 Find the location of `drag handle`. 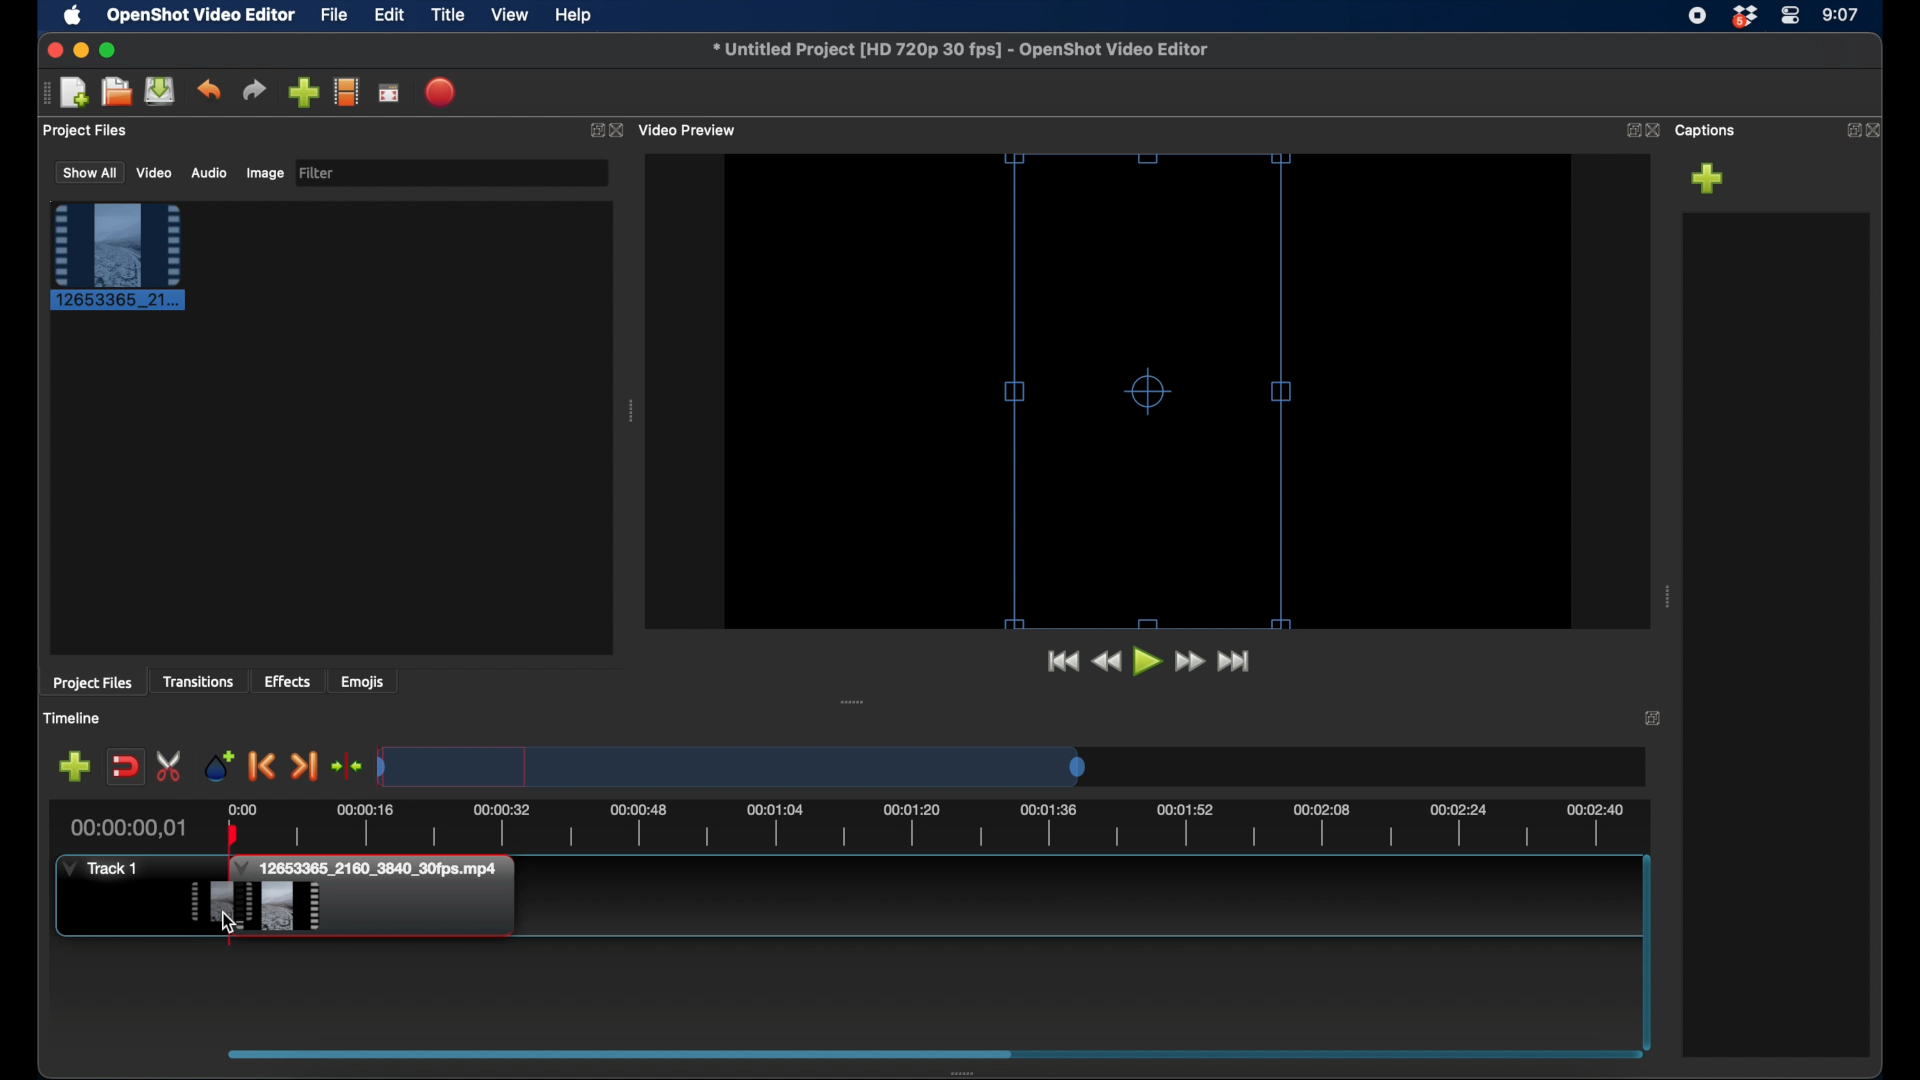

drag handle is located at coordinates (852, 700).